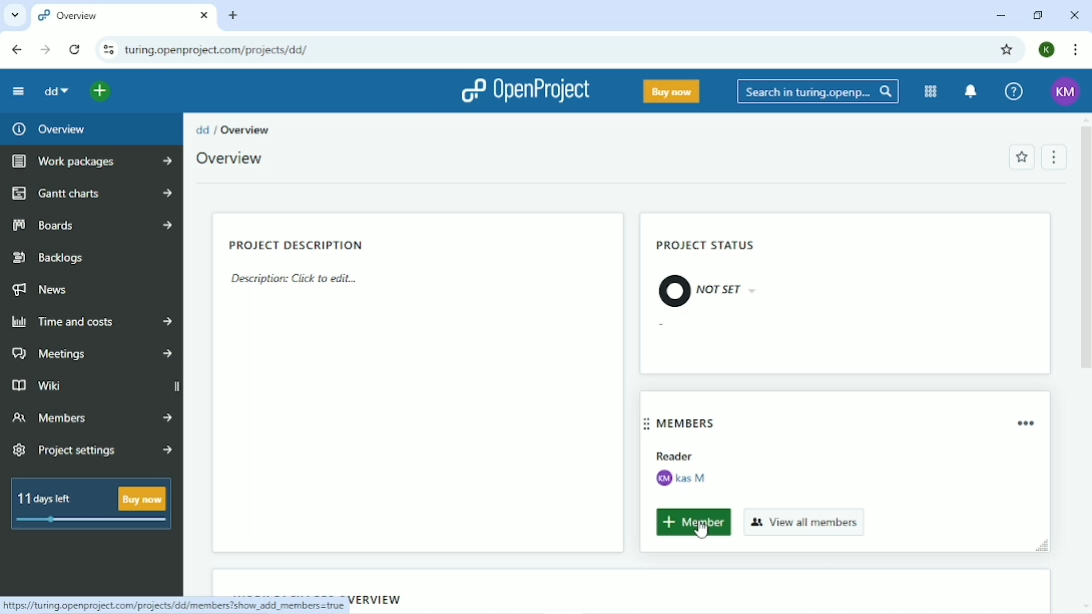 The width and height of the screenshot is (1092, 614). Describe the element at coordinates (1055, 157) in the screenshot. I see `Menu` at that location.